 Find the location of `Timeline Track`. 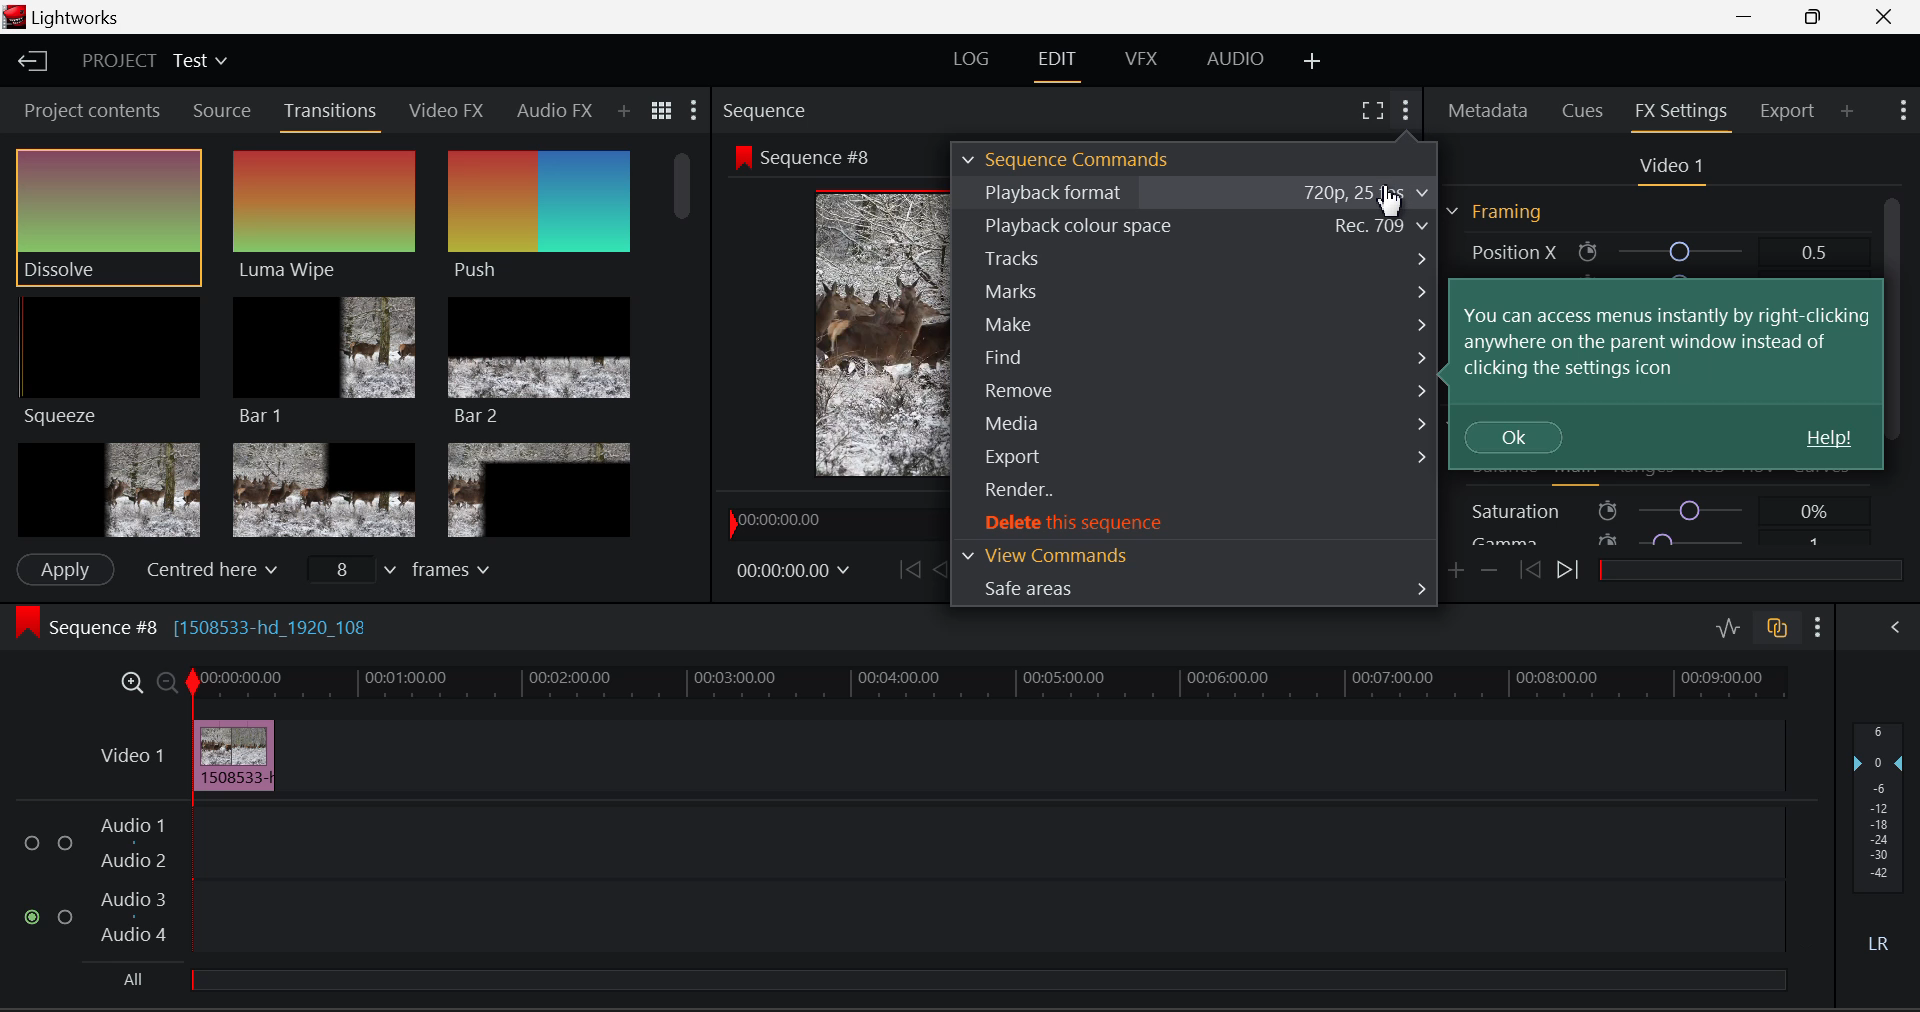

Timeline Track is located at coordinates (988, 684).